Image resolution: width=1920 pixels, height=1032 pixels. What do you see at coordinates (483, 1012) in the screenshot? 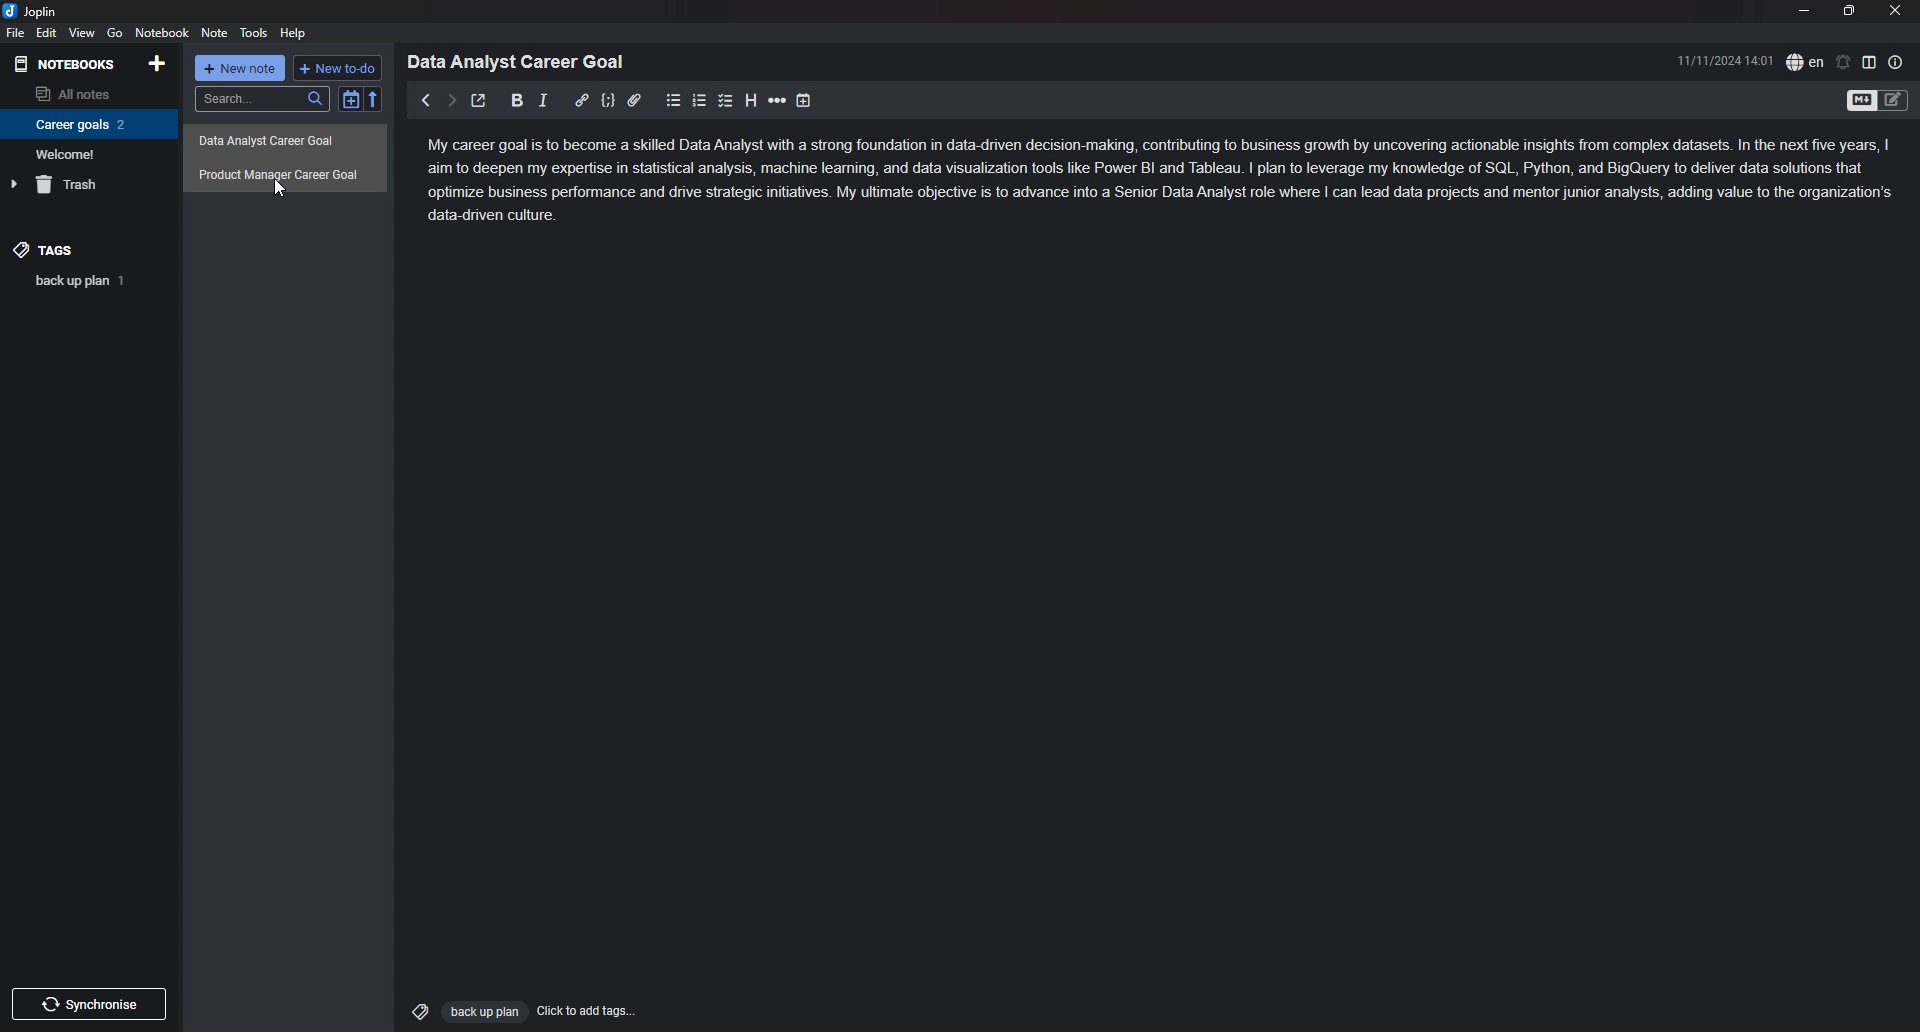
I see `Back up plan` at bounding box center [483, 1012].